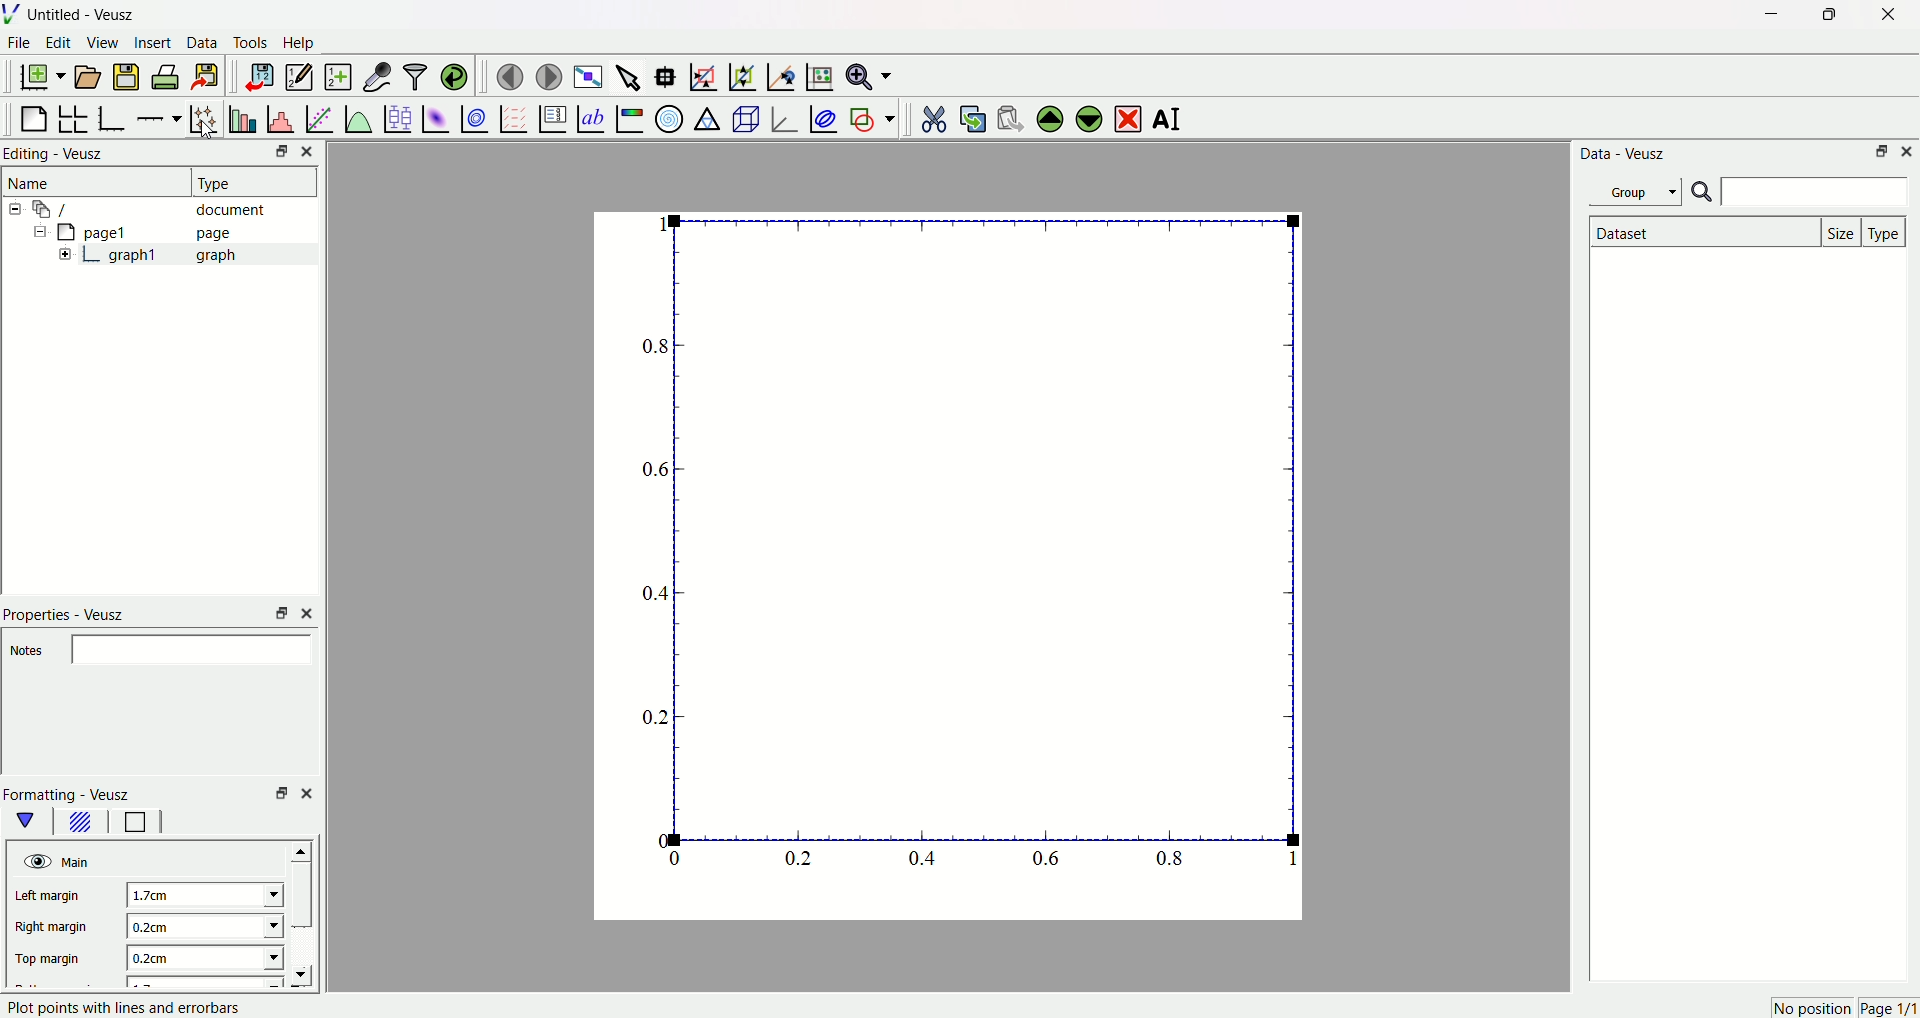 The image size is (1920, 1018). What do you see at coordinates (52, 929) in the screenshot?
I see `right margin` at bounding box center [52, 929].